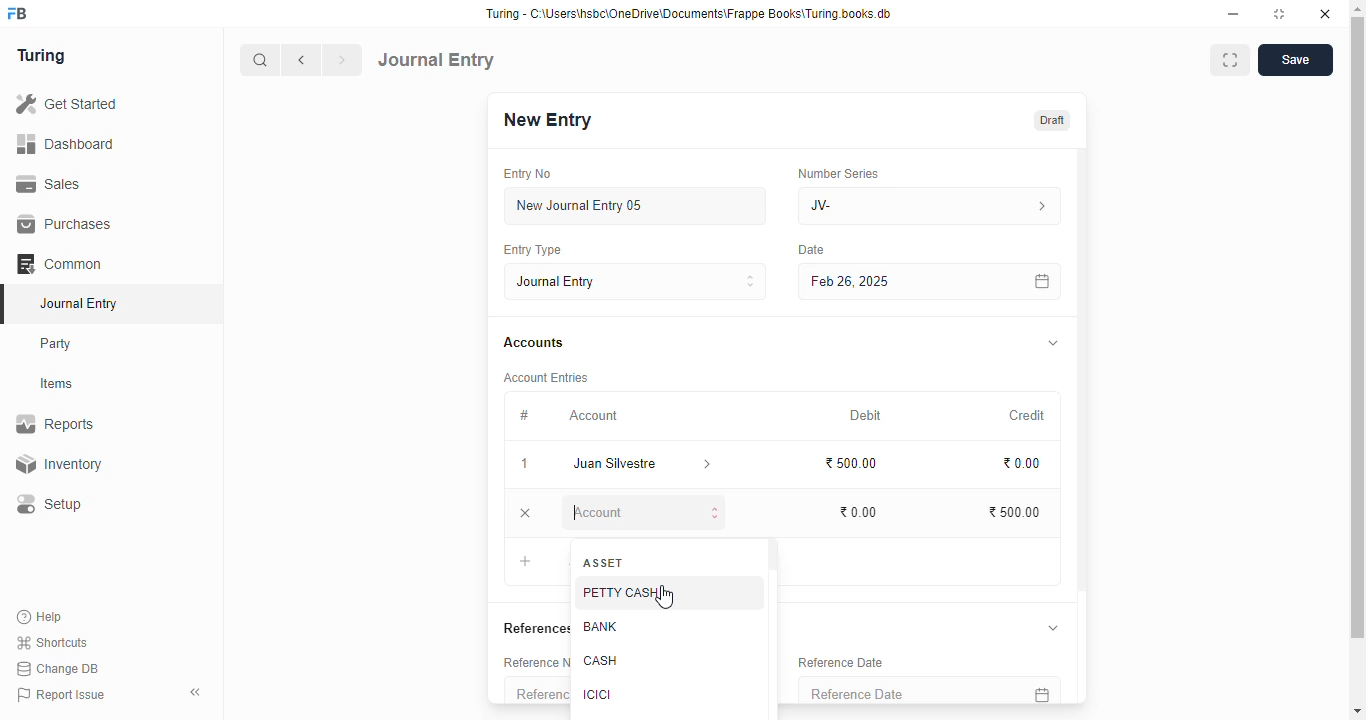 Image resolution: width=1366 pixels, height=720 pixels. Describe the element at coordinates (635, 206) in the screenshot. I see `new journal entry 05` at that location.